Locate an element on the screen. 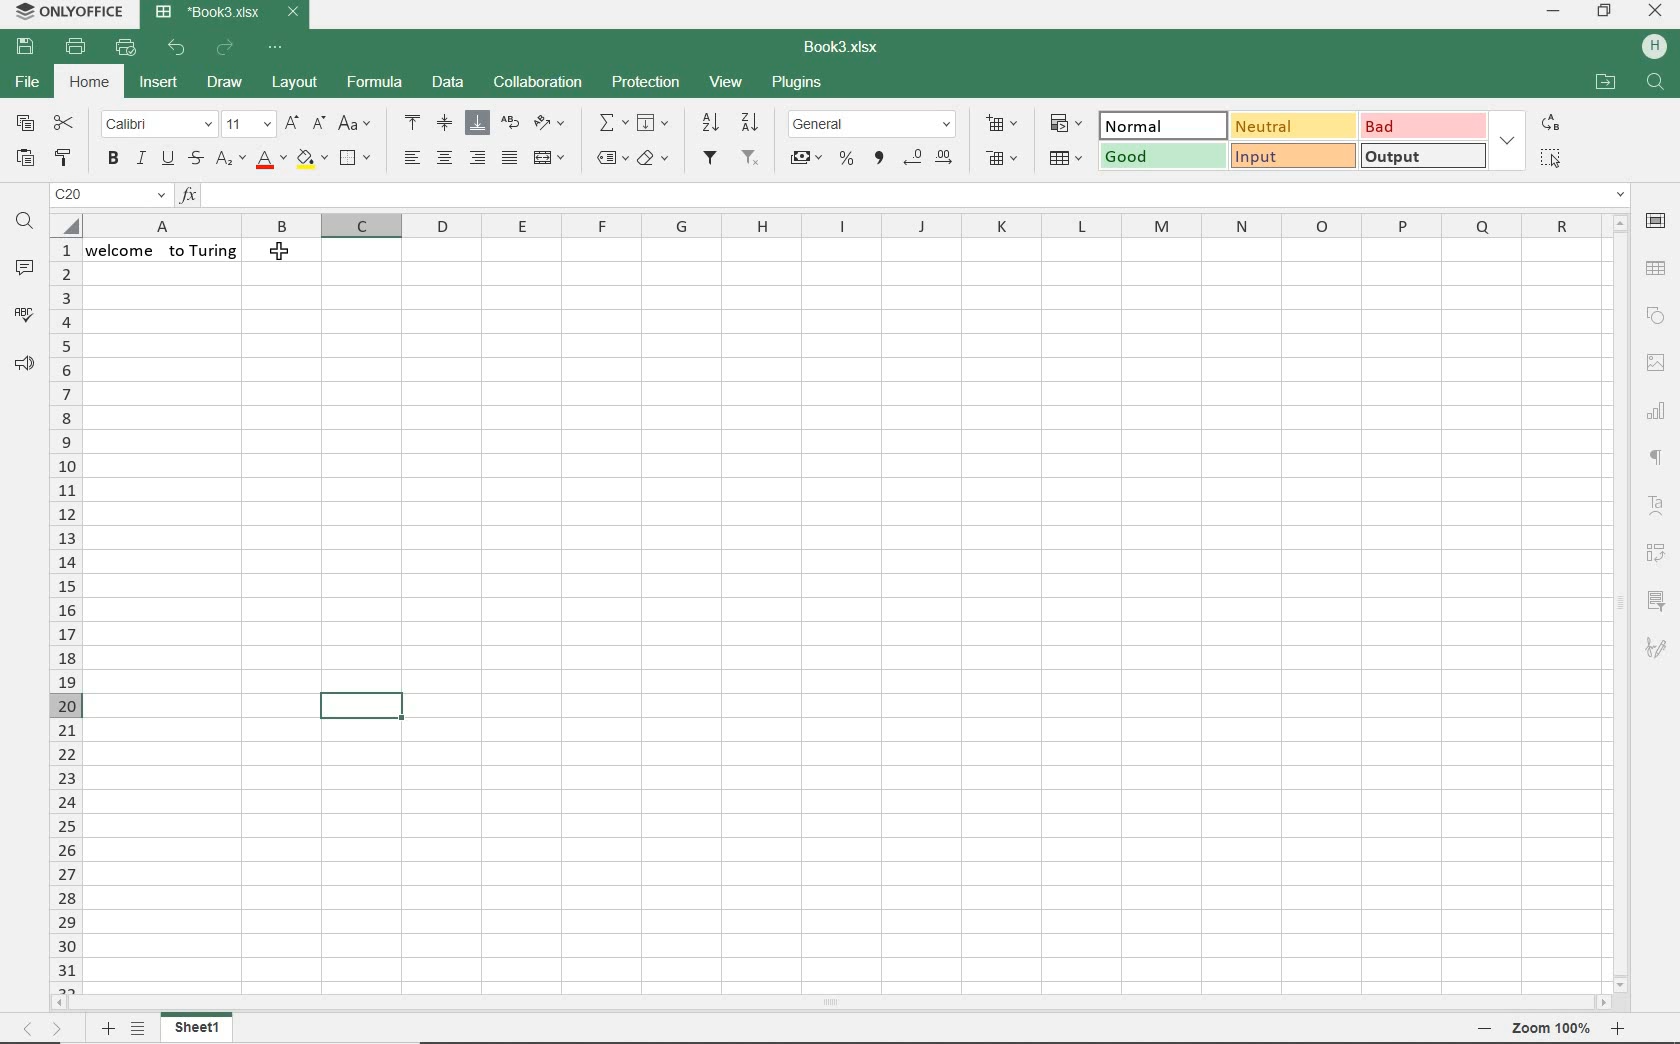 This screenshot has width=1680, height=1044. delete cells is located at coordinates (1001, 157).